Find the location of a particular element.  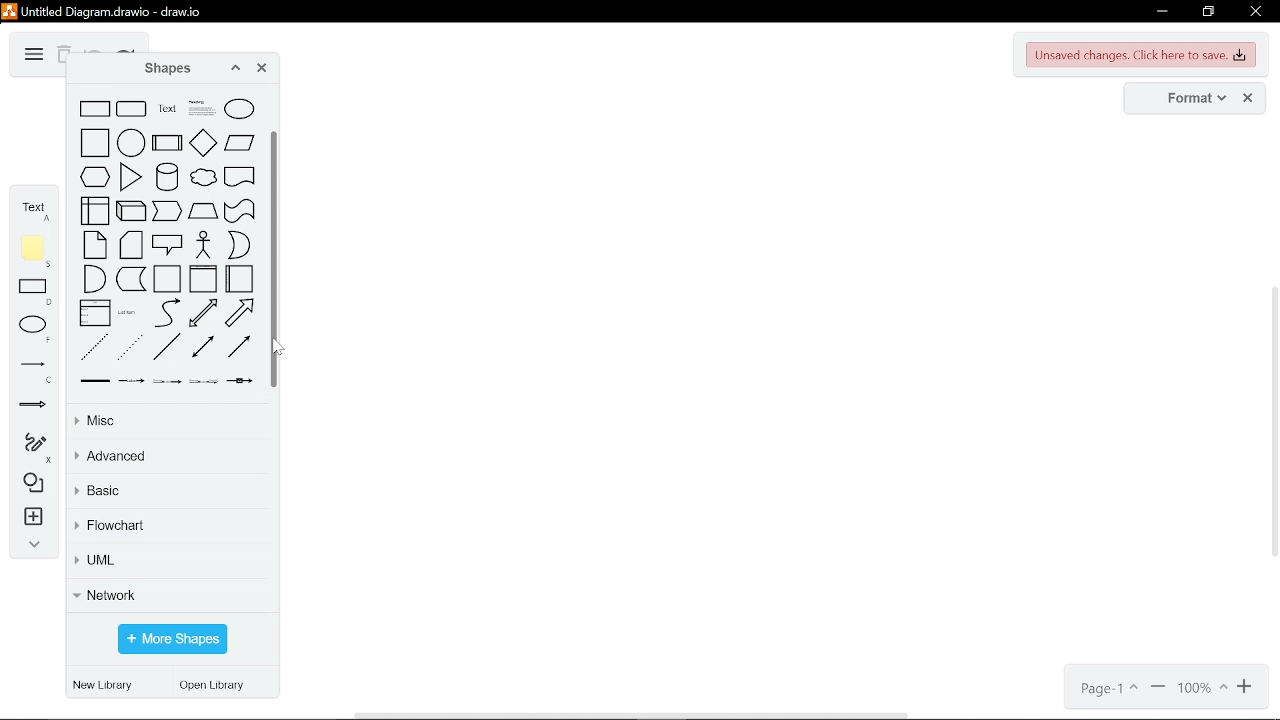

and is located at coordinates (94, 279).